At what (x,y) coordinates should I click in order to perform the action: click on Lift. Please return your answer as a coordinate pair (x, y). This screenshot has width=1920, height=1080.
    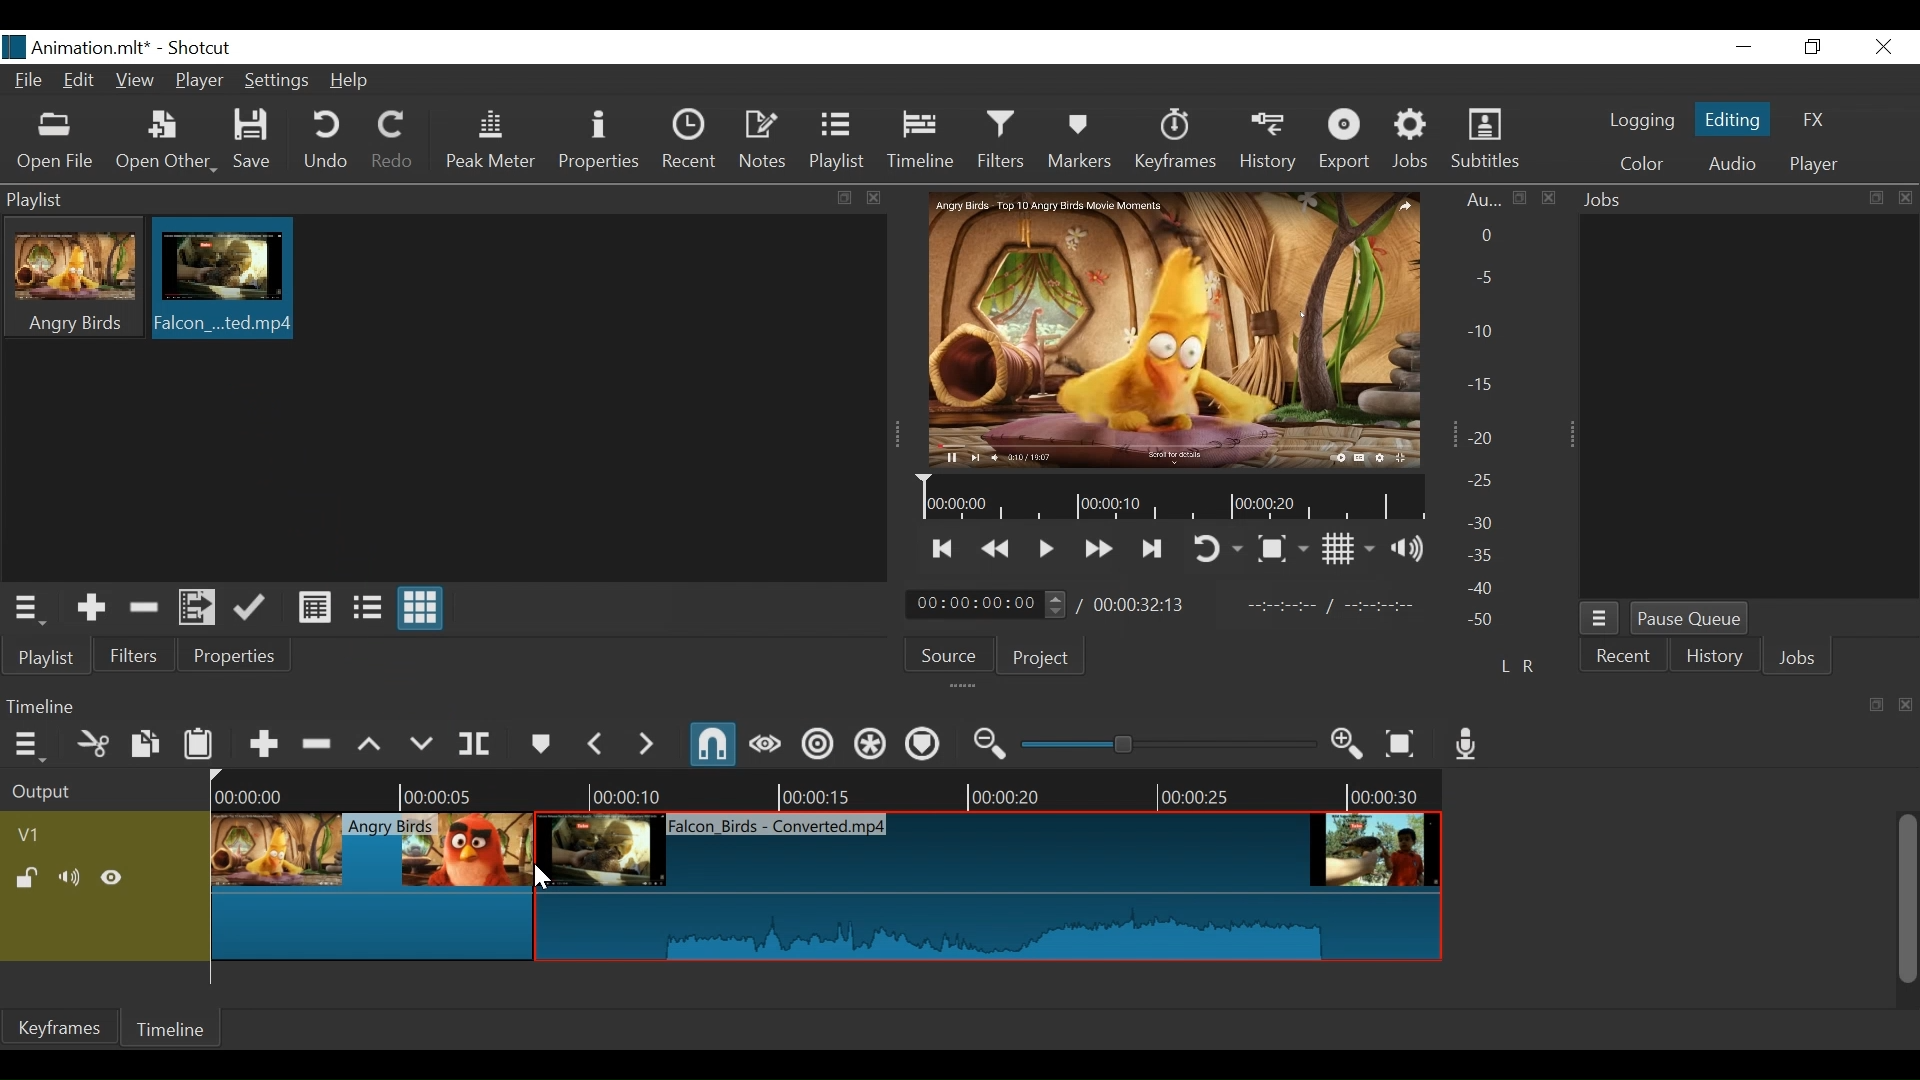
    Looking at the image, I should click on (371, 743).